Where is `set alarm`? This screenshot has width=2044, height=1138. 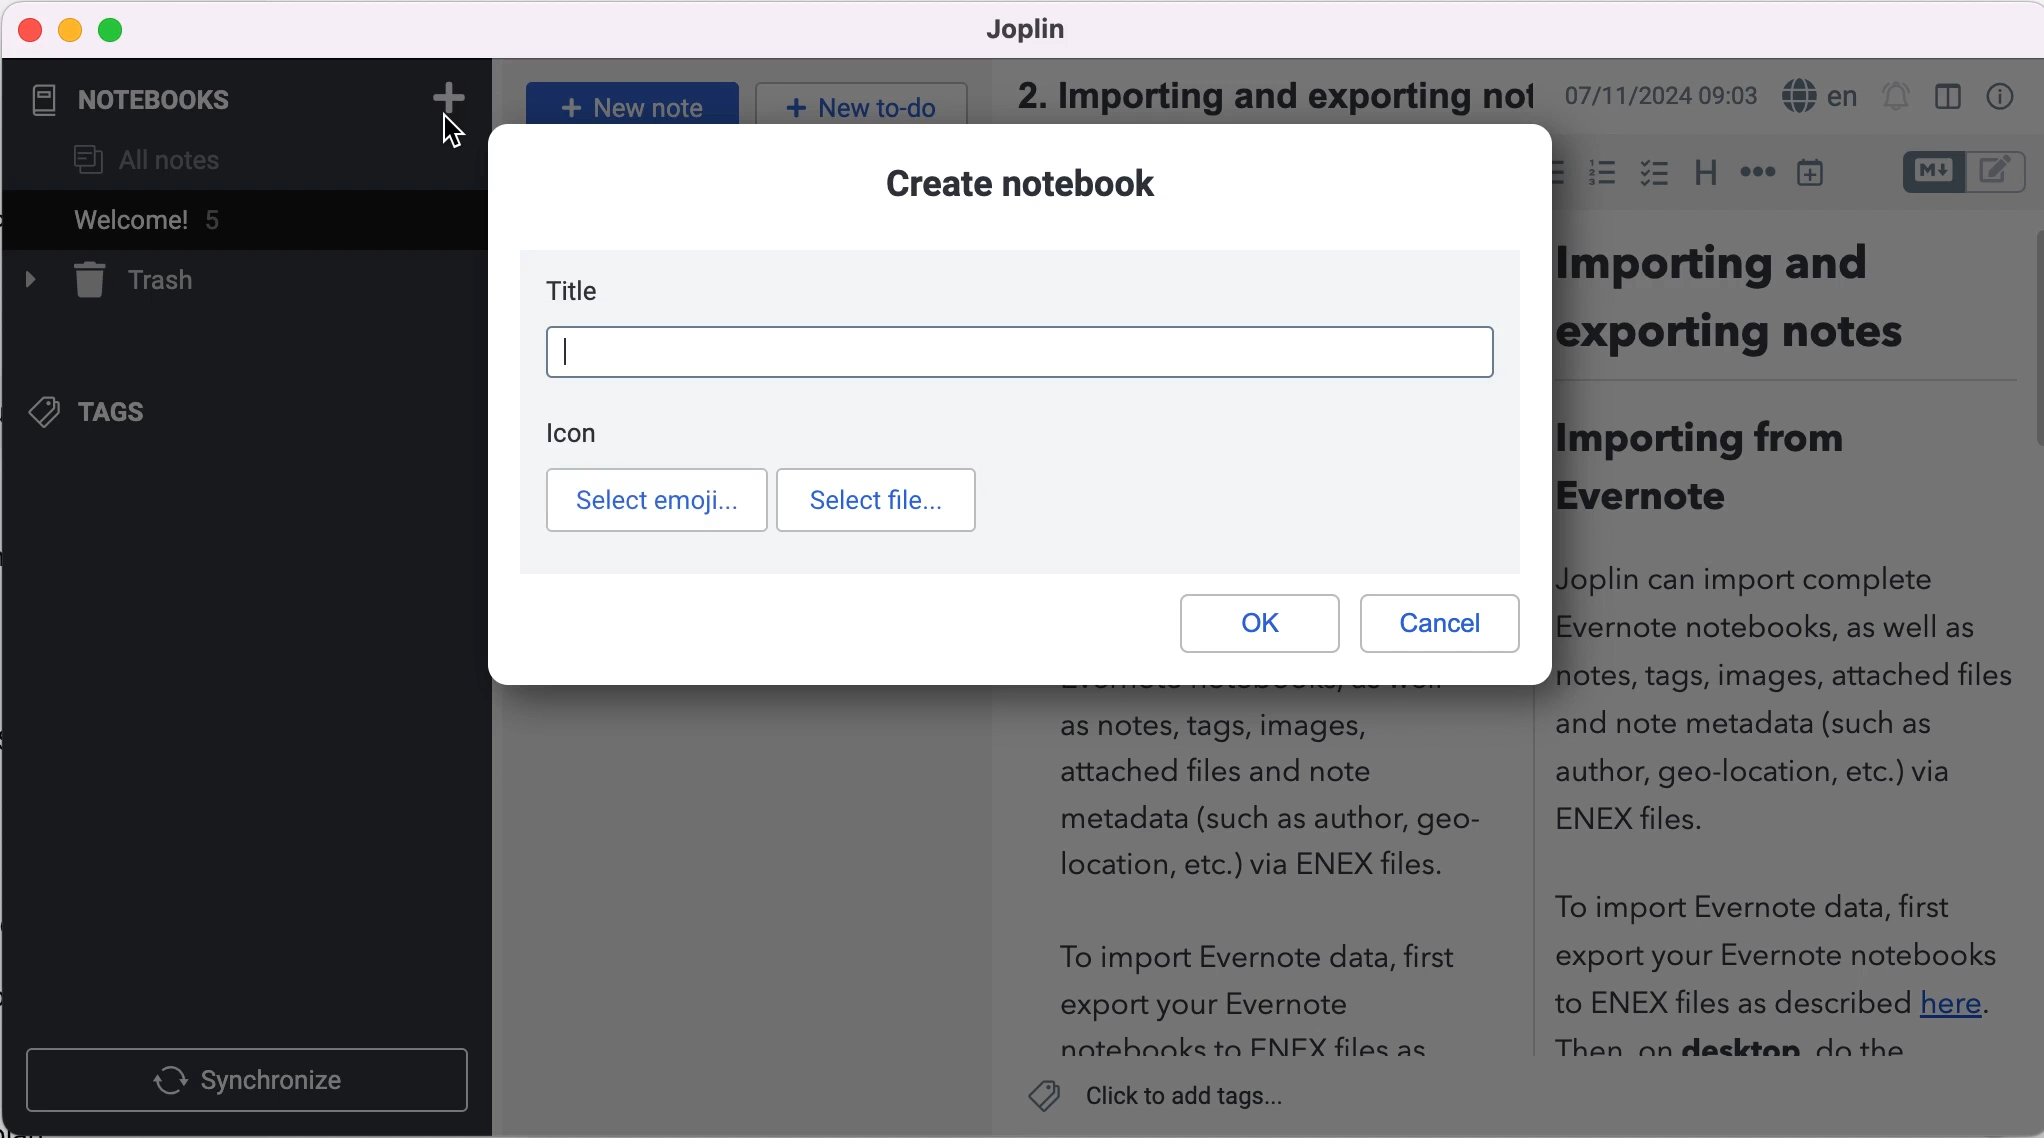
set alarm is located at coordinates (1897, 99).